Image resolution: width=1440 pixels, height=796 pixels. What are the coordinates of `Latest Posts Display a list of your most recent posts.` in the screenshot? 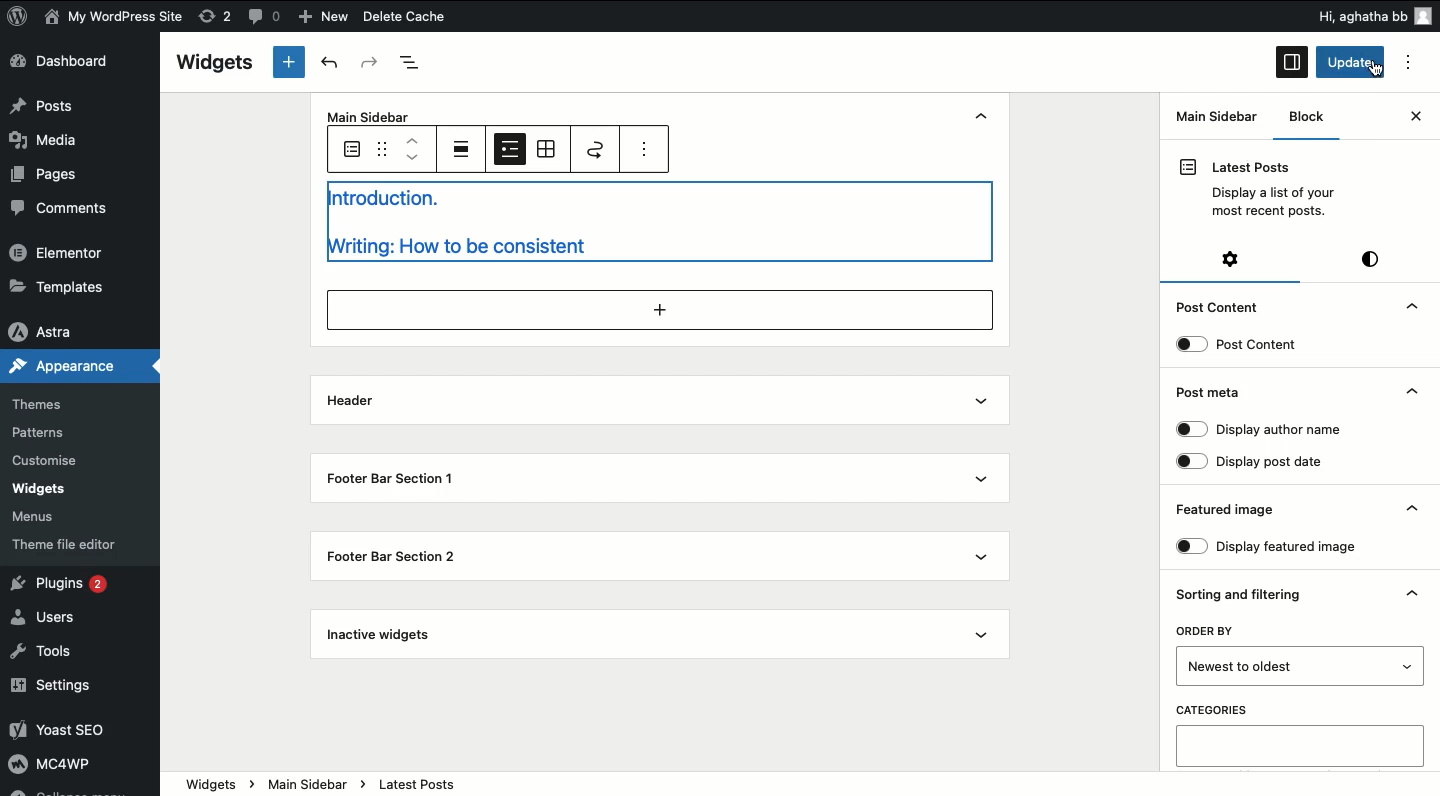 It's located at (1267, 189).